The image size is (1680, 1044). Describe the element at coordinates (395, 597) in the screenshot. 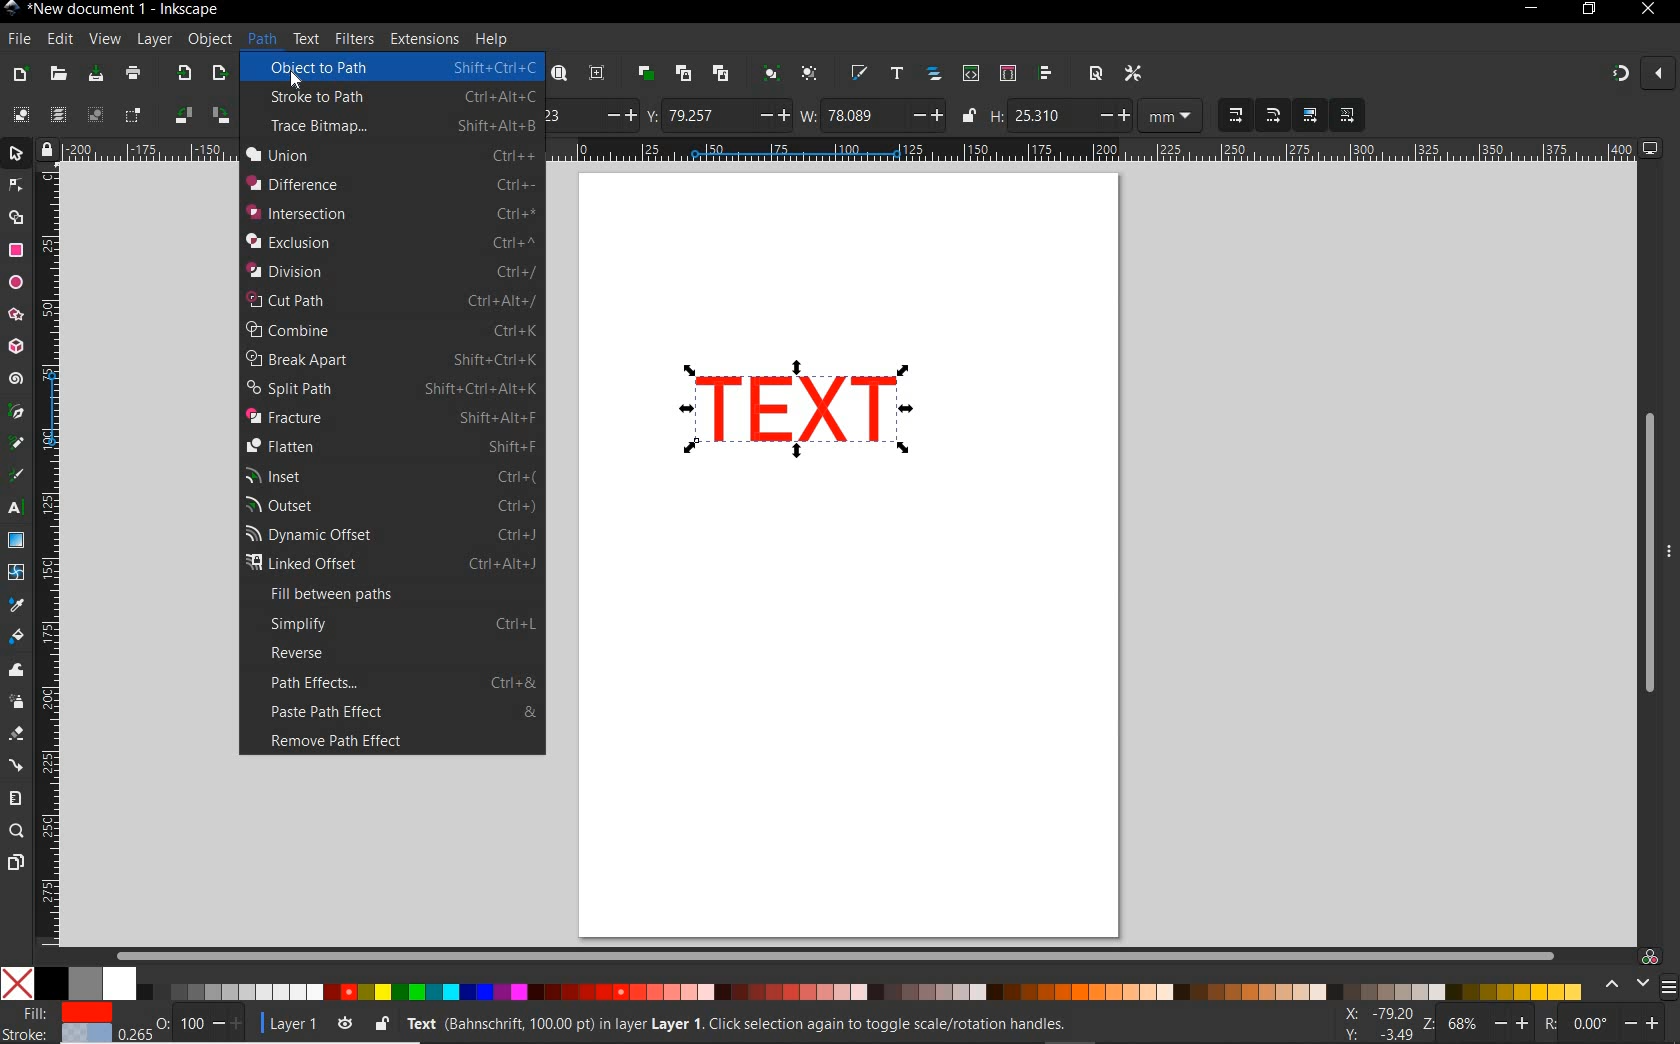

I see `FILL BETWEEN PATHS` at that location.